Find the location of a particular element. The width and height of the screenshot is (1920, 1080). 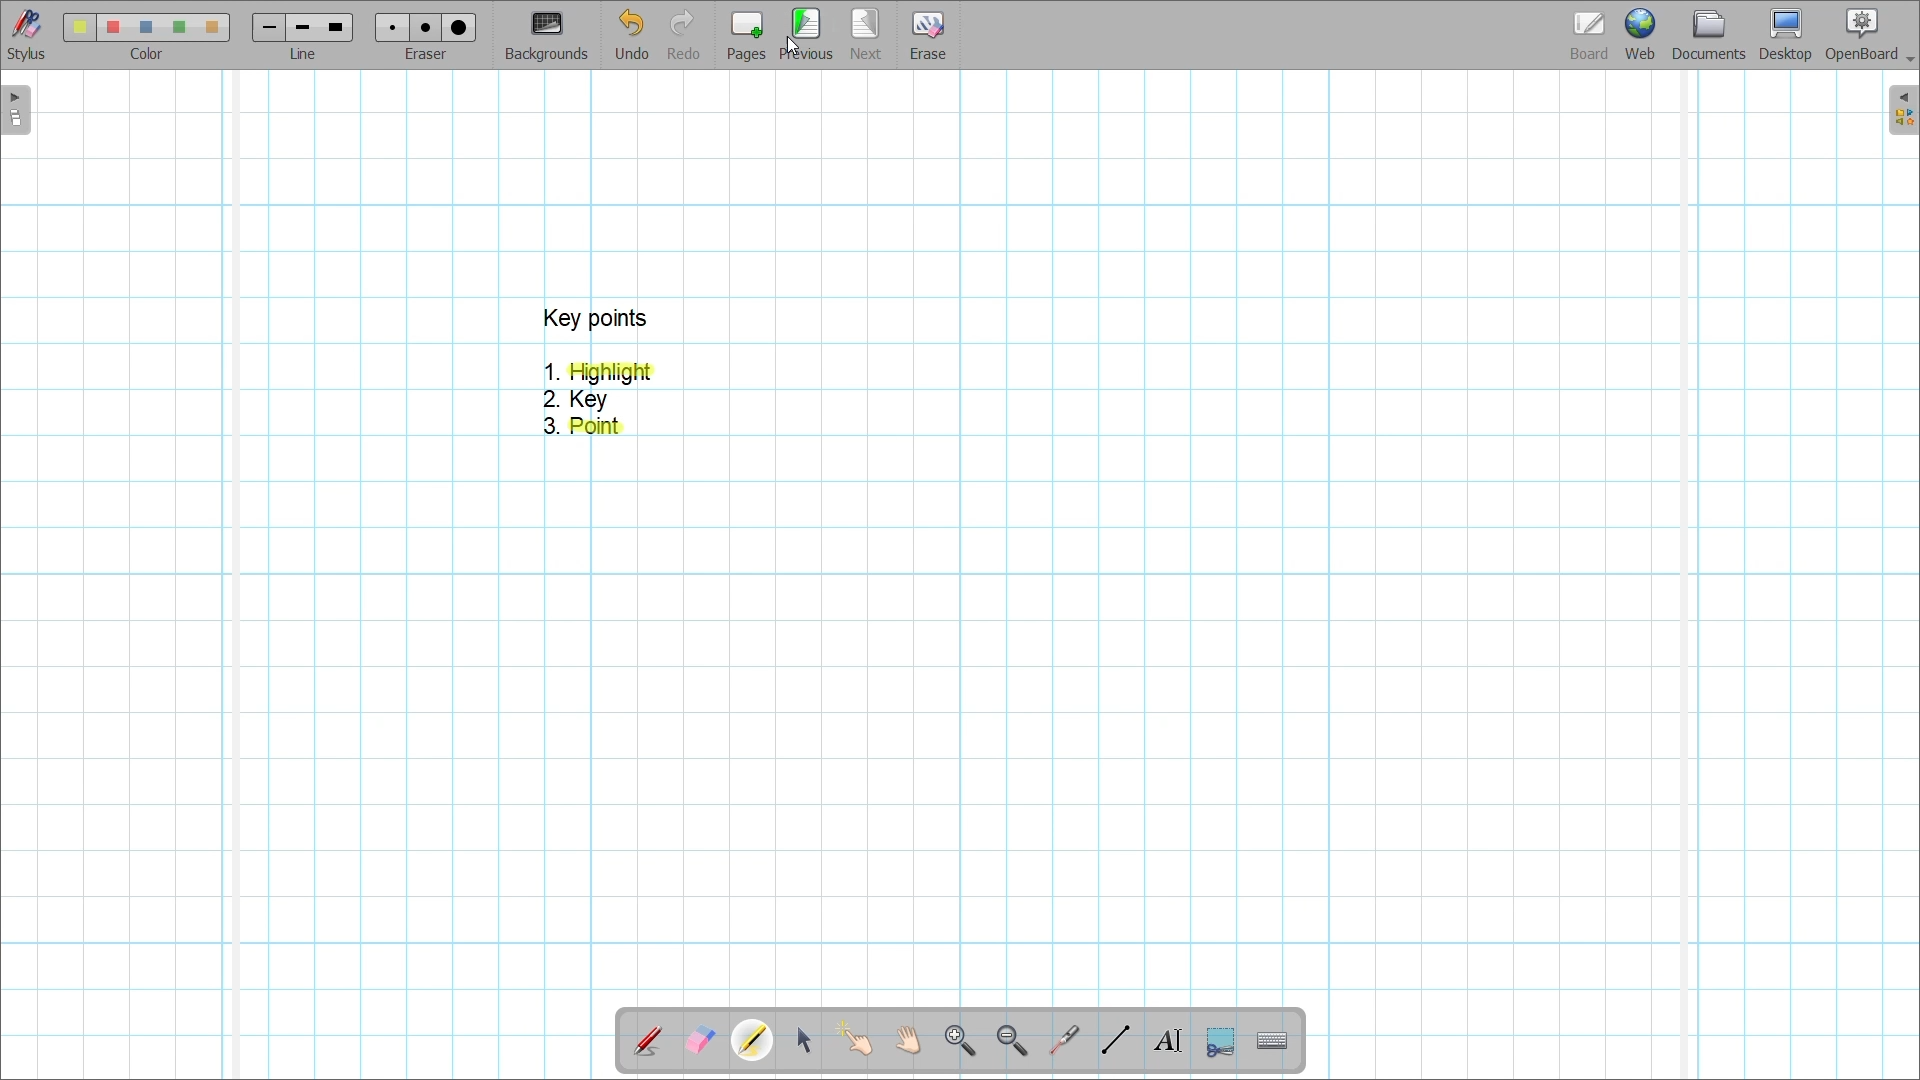

Undo is located at coordinates (633, 34).